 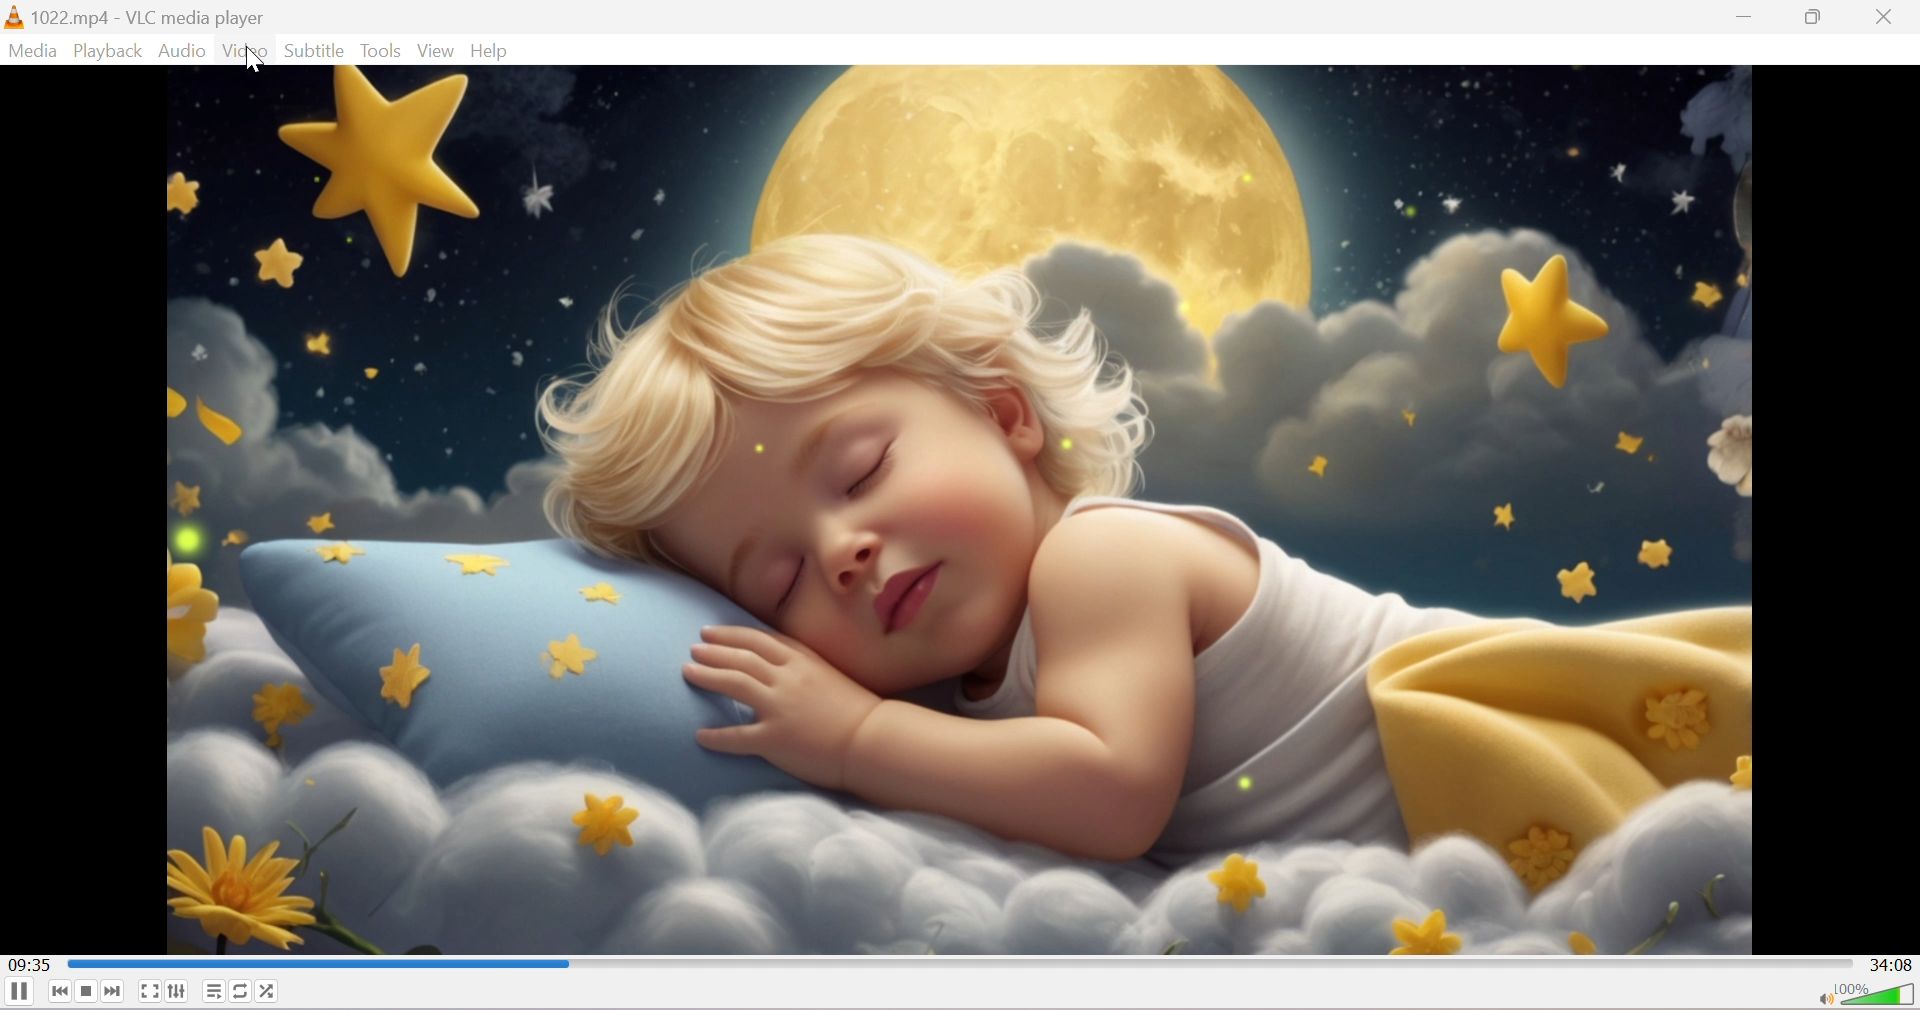 I want to click on 09:35, so click(x=29, y=963).